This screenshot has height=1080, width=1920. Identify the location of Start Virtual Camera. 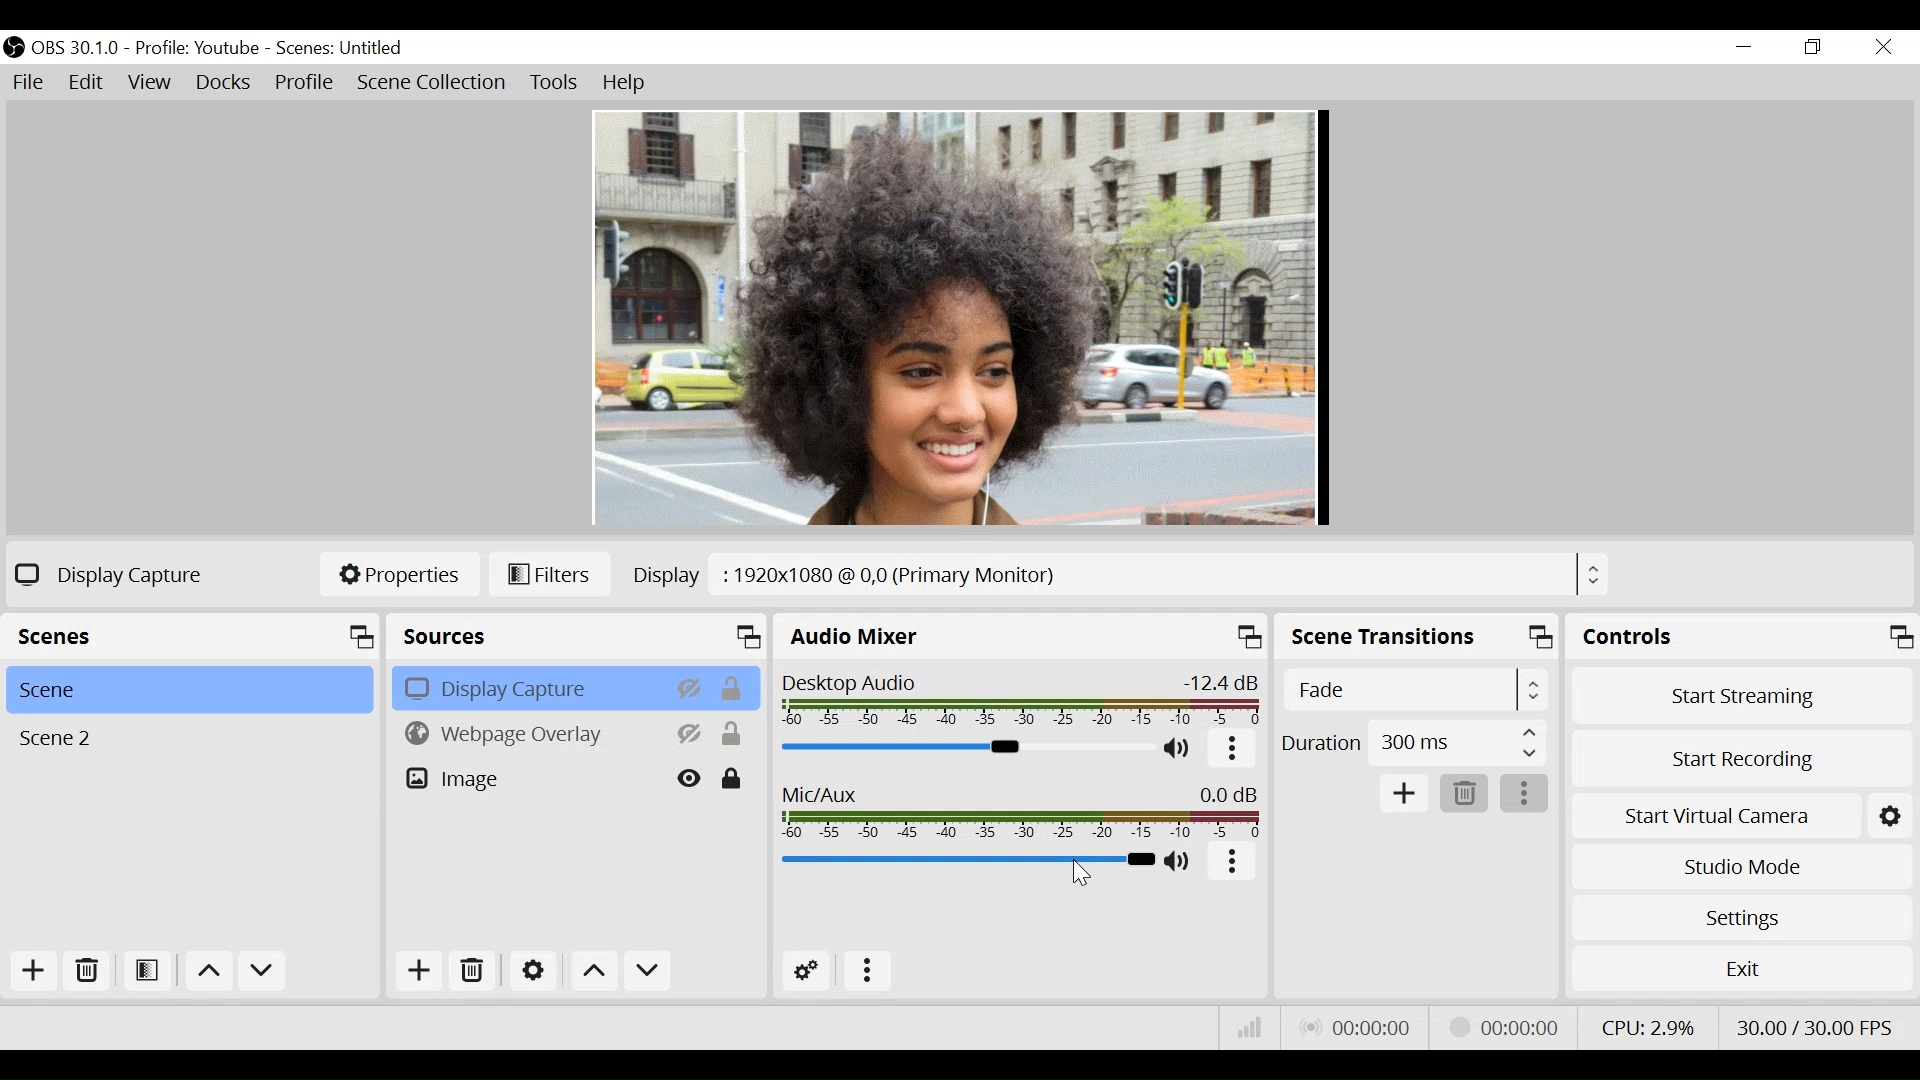
(1718, 816).